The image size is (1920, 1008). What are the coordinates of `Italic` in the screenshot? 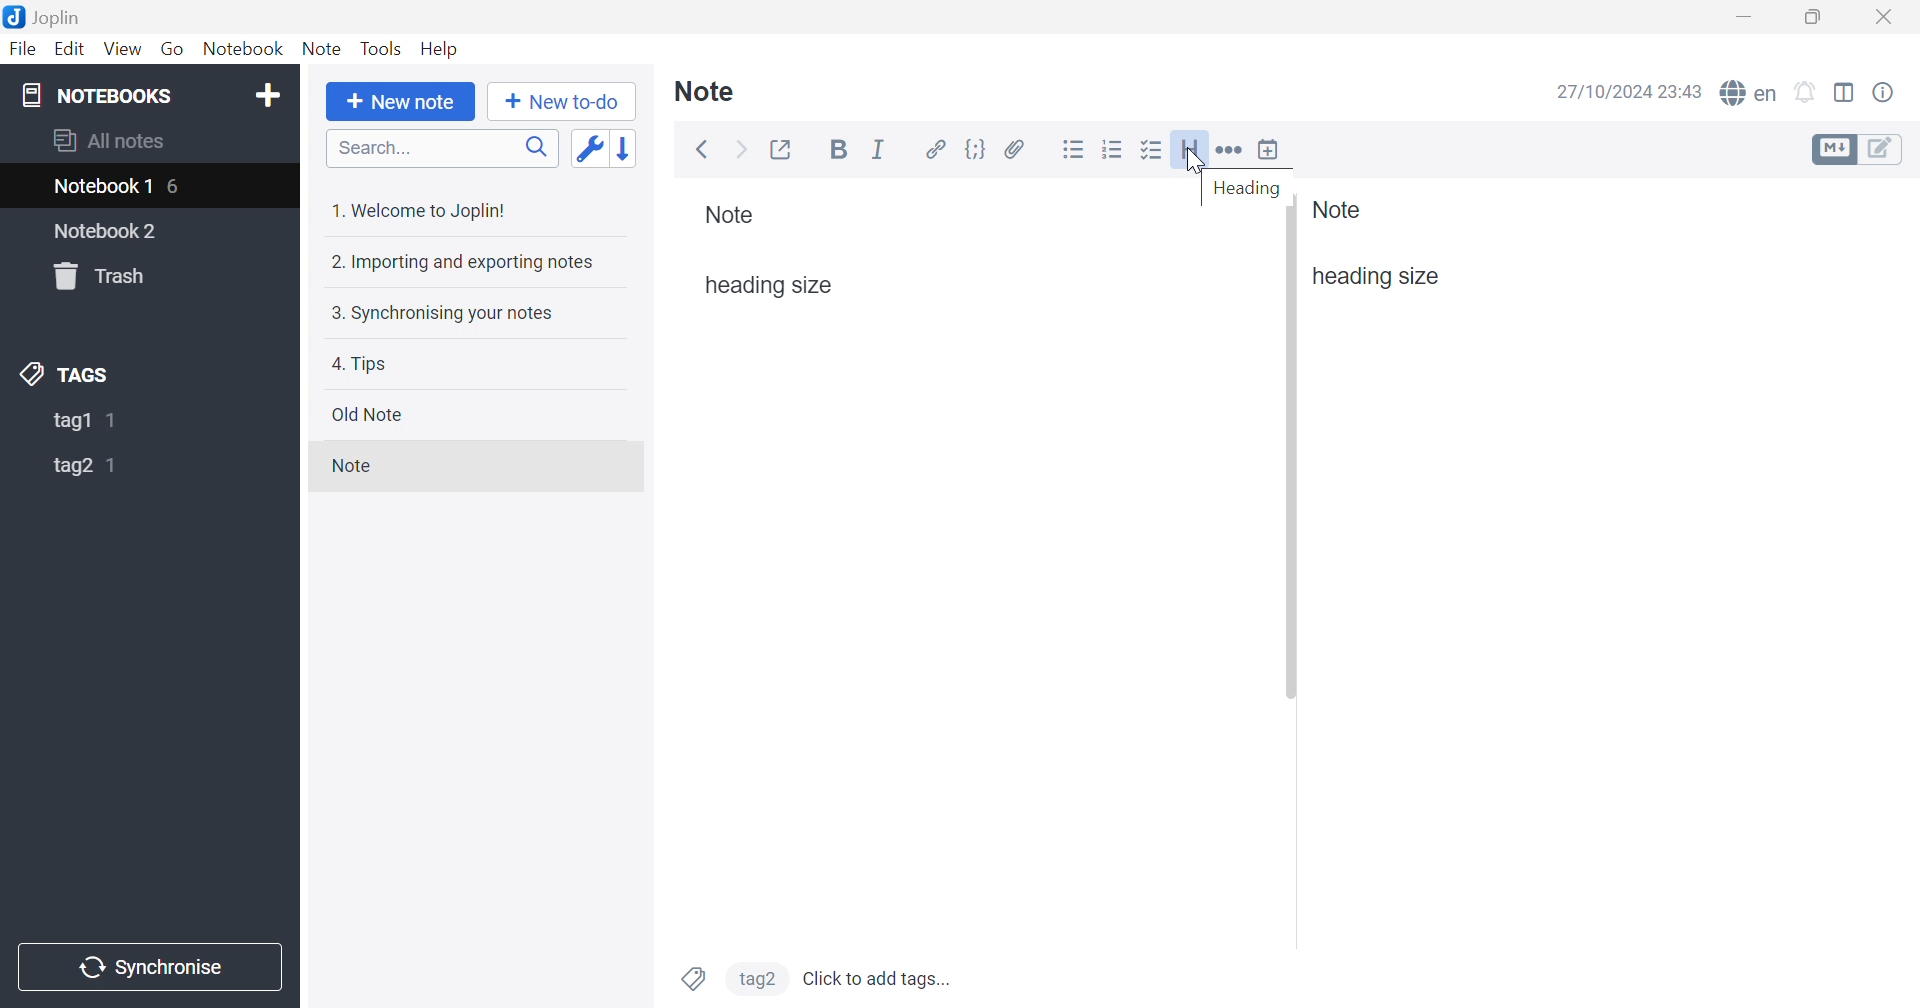 It's located at (880, 148).